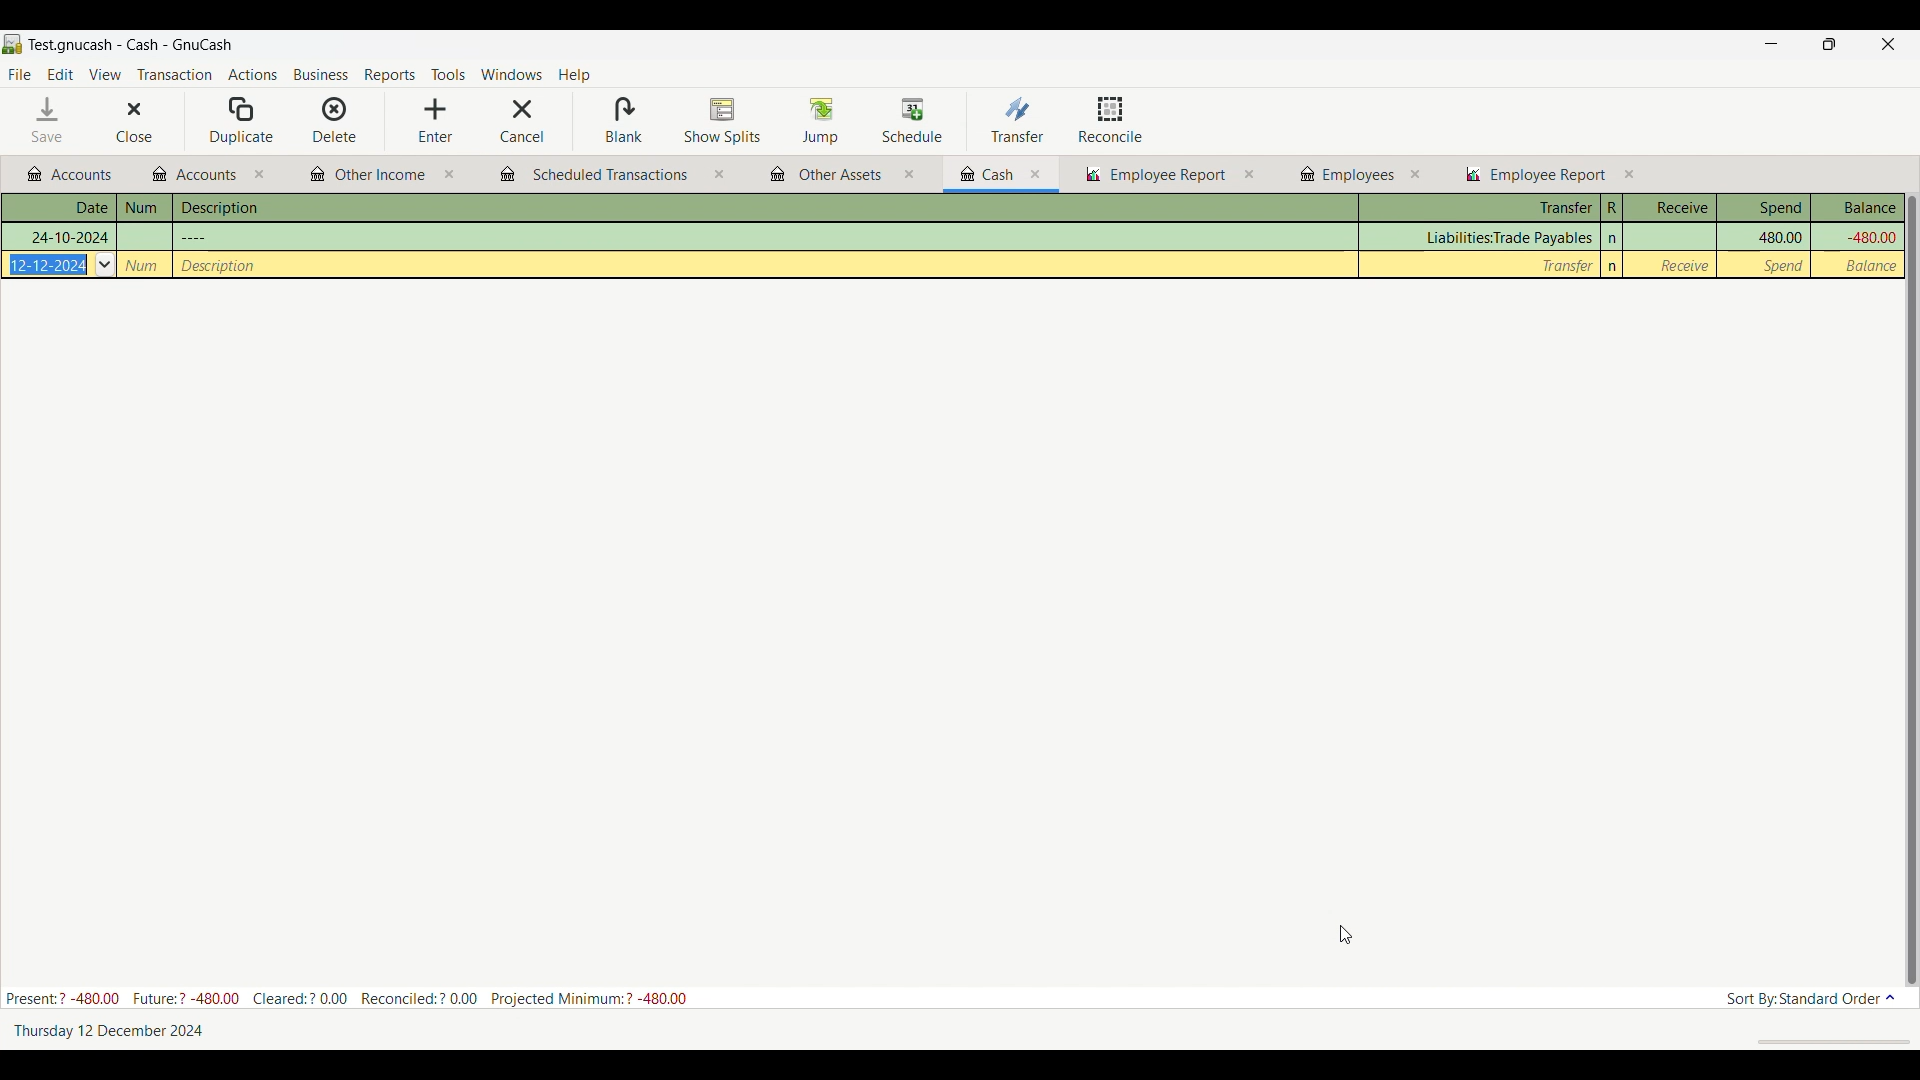 Image resolution: width=1920 pixels, height=1080 pixels. What do you see at coordinates (132, 44) in the screenshot?
I see `Name of current budget tab and software` at bounding box center [132, 44].